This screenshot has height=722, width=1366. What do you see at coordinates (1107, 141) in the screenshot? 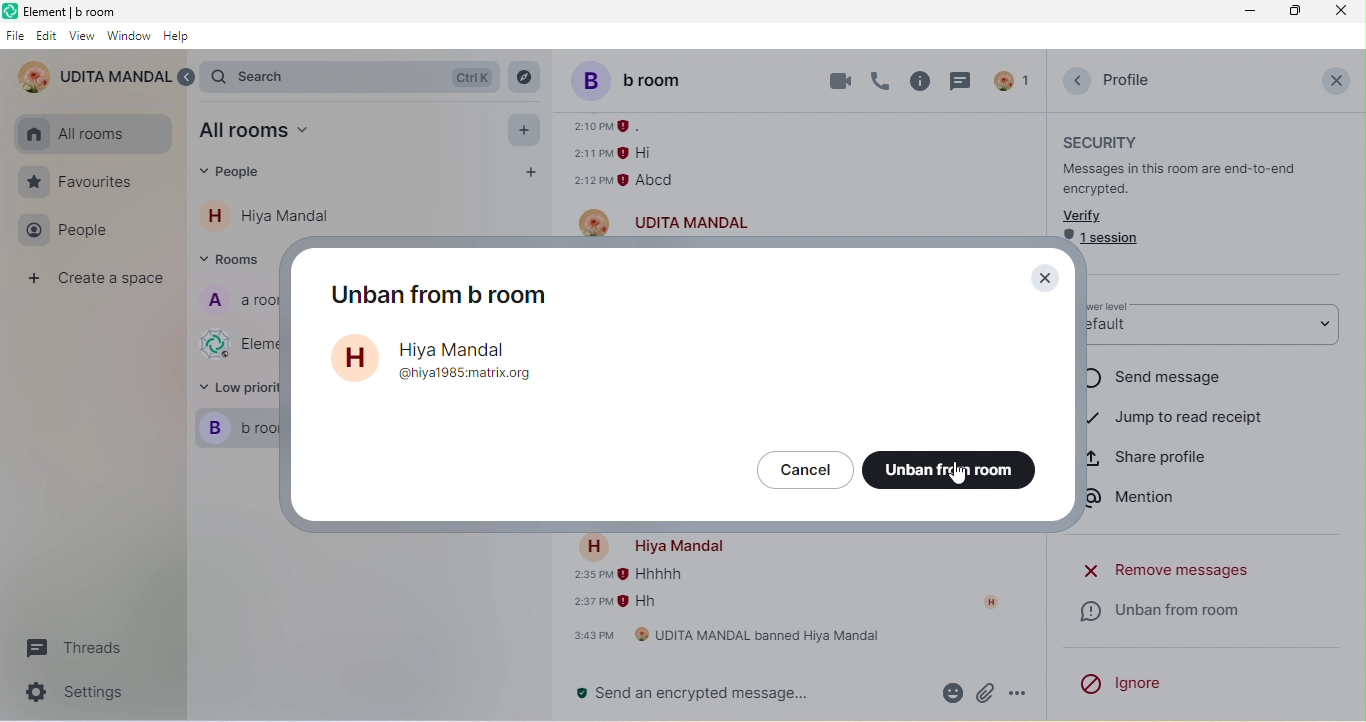
I see `security` at bounding box center [1107, 141].